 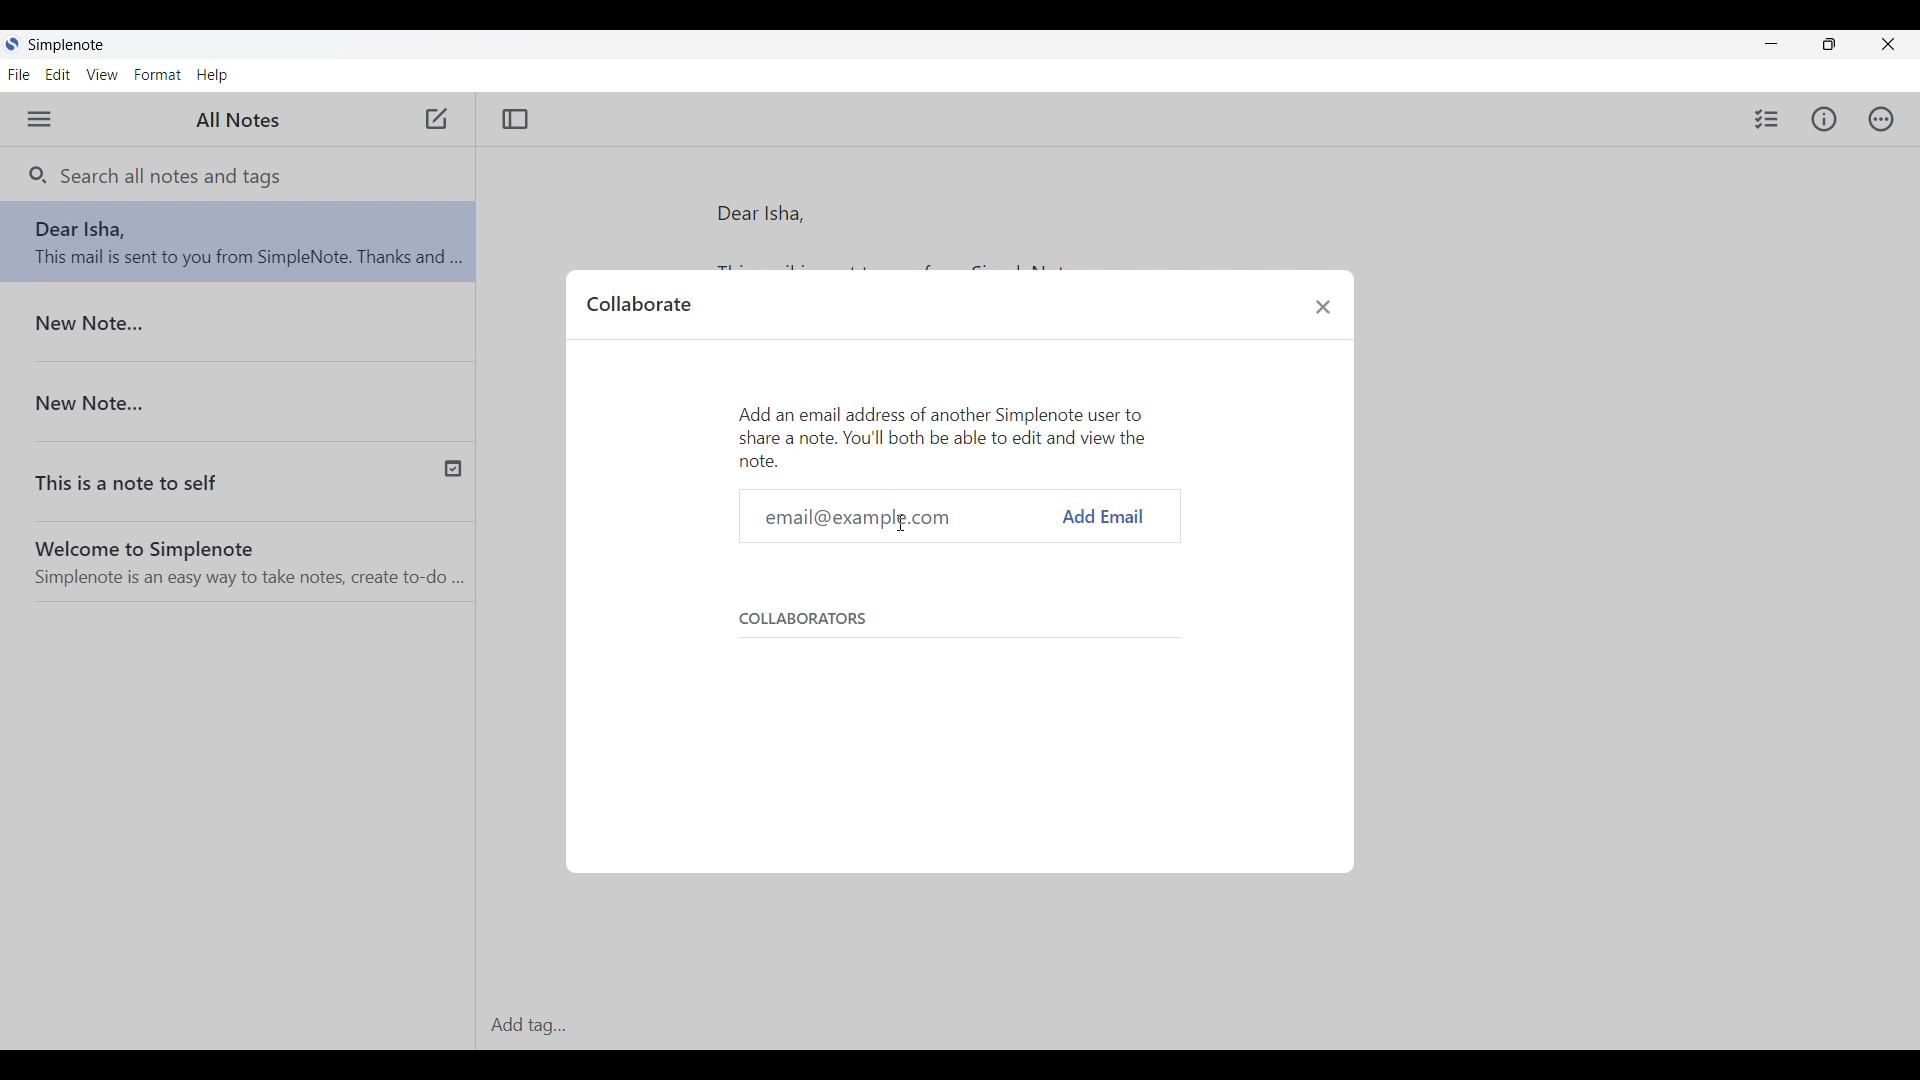 What do you see at coordinates (1193, 1026) in the screenshot?
I see `Add tag` at bounding box center [1193, 1026].